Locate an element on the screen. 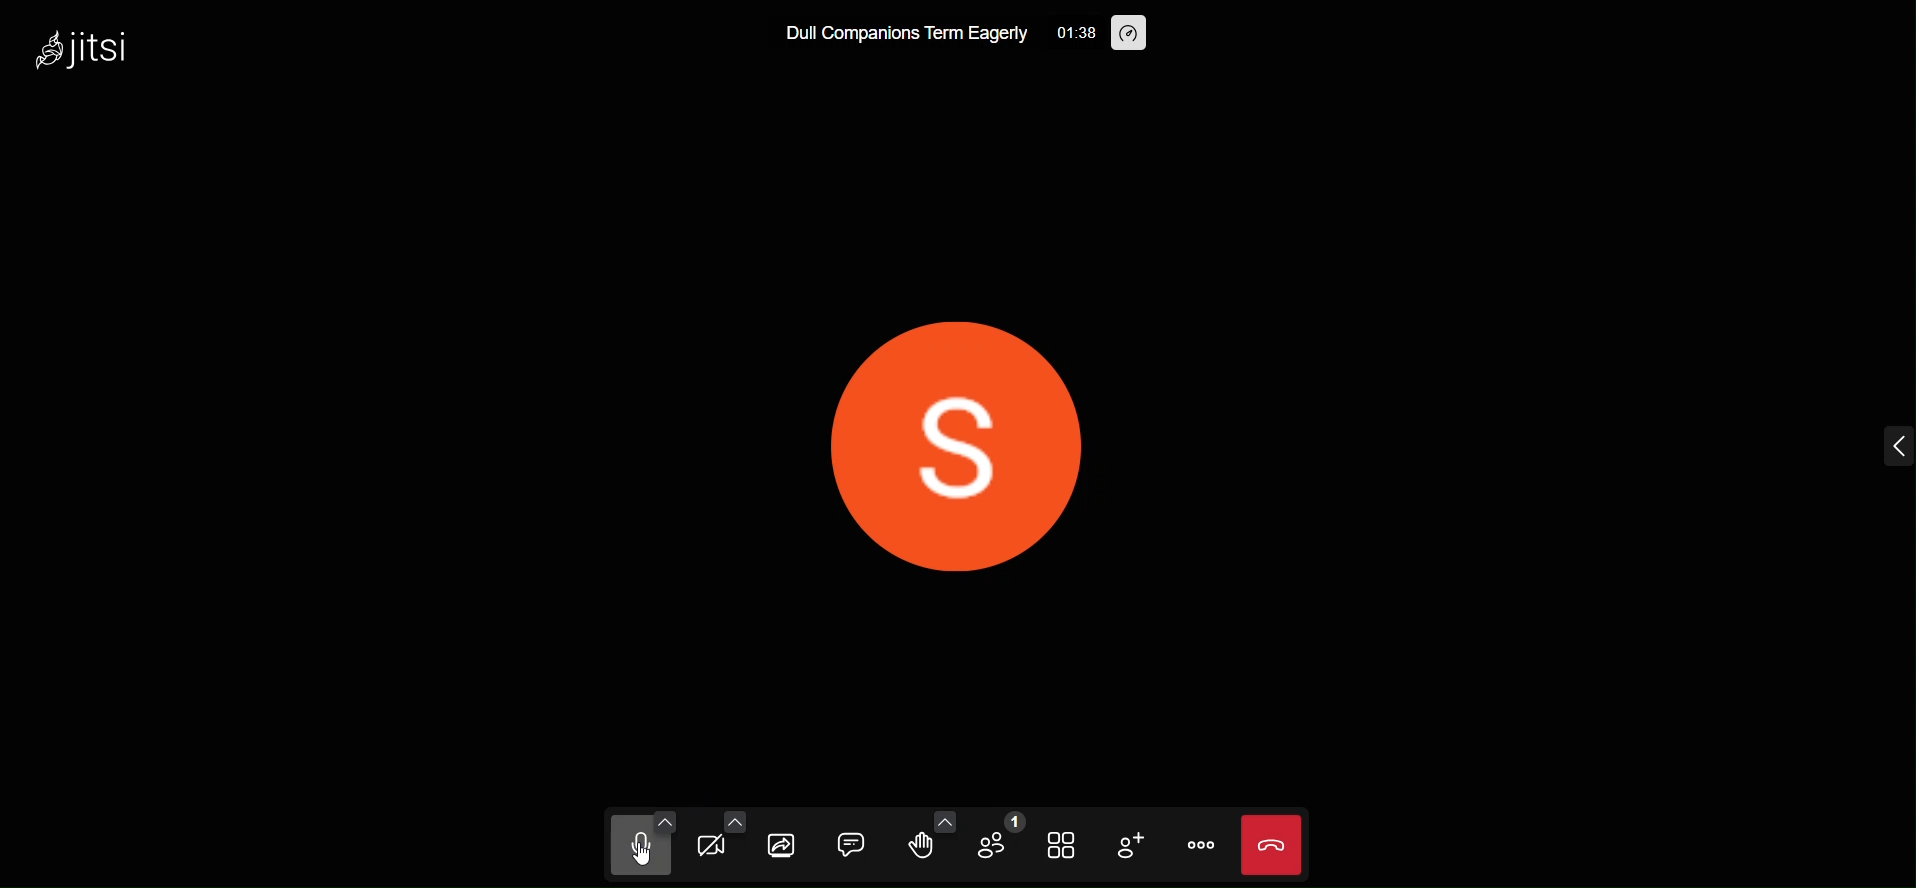 This screenshot has width=1916, height=888. video setting is located at coordinates (733, 821).